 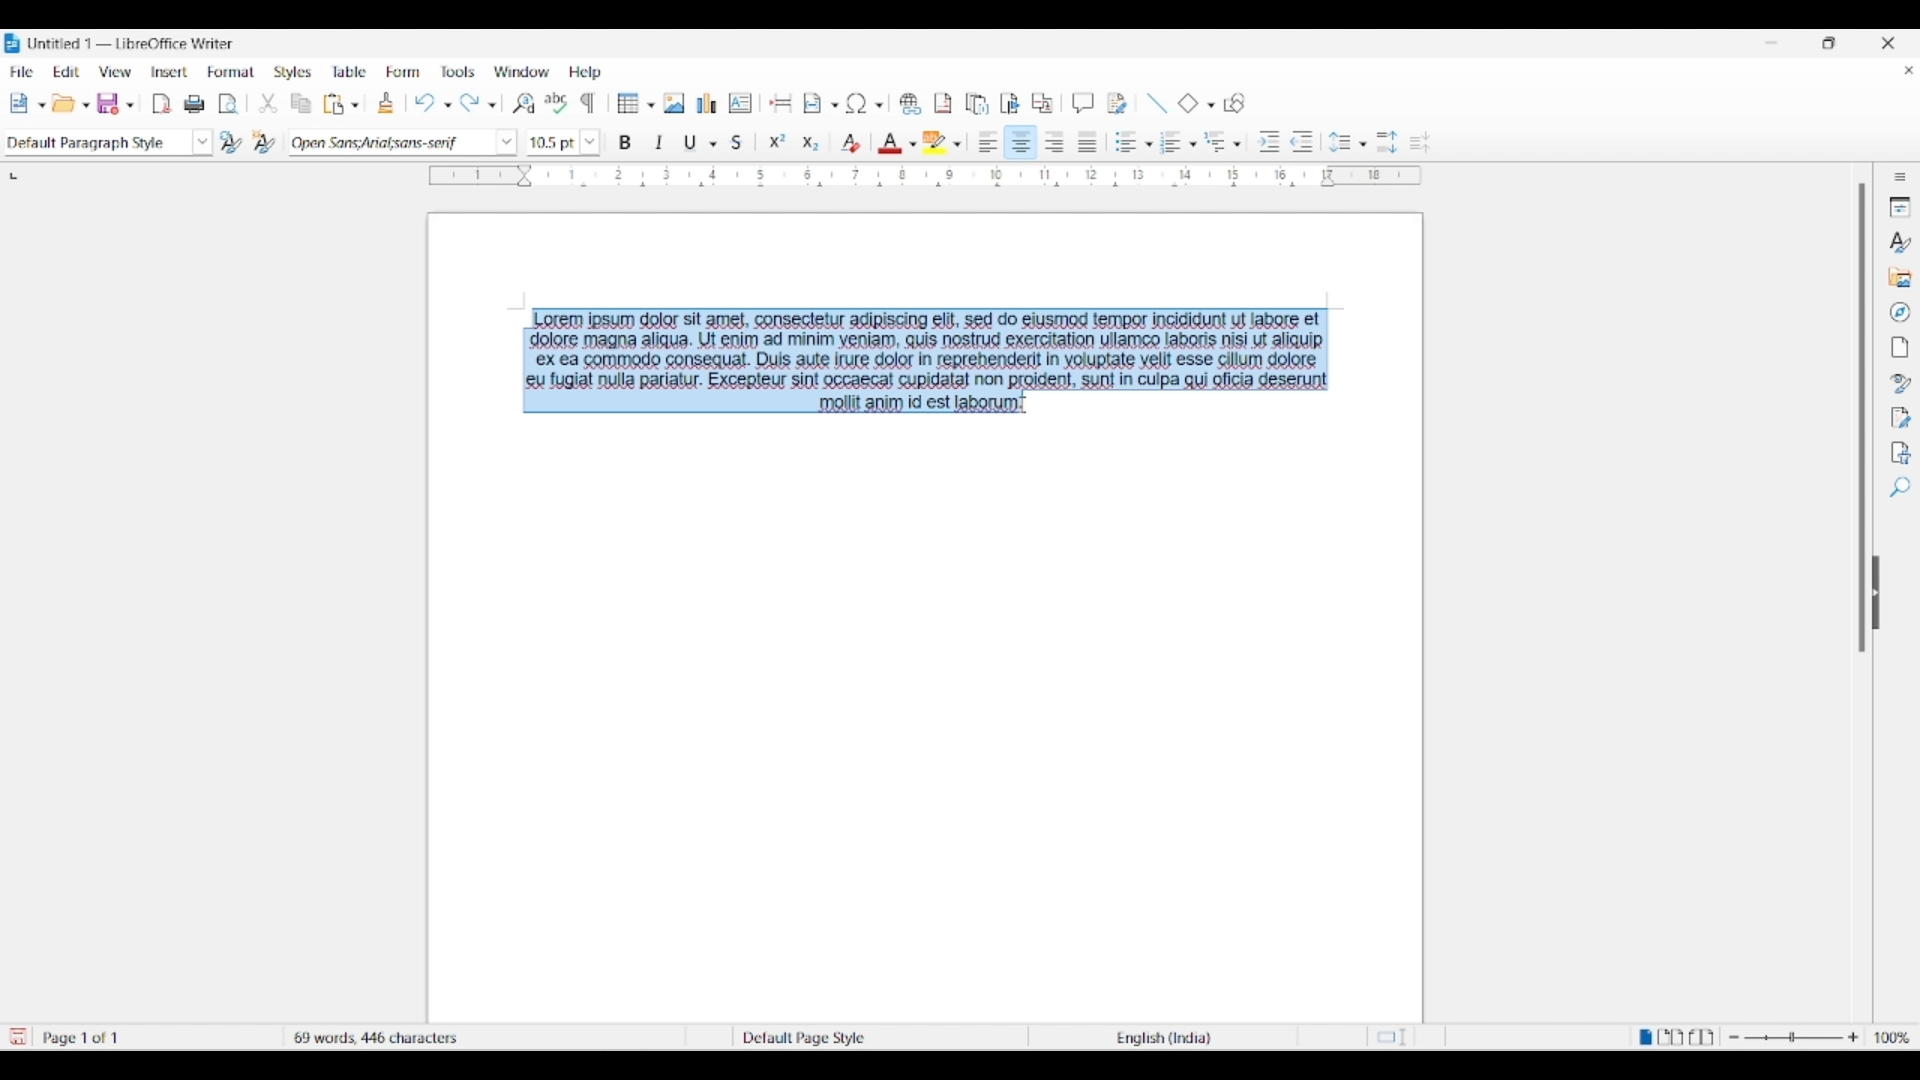 What do you see at coordinates (1794, 1037) in the screenshot?
I see `Slider to Zoom in/out` at bounding box center [1794, 1037].